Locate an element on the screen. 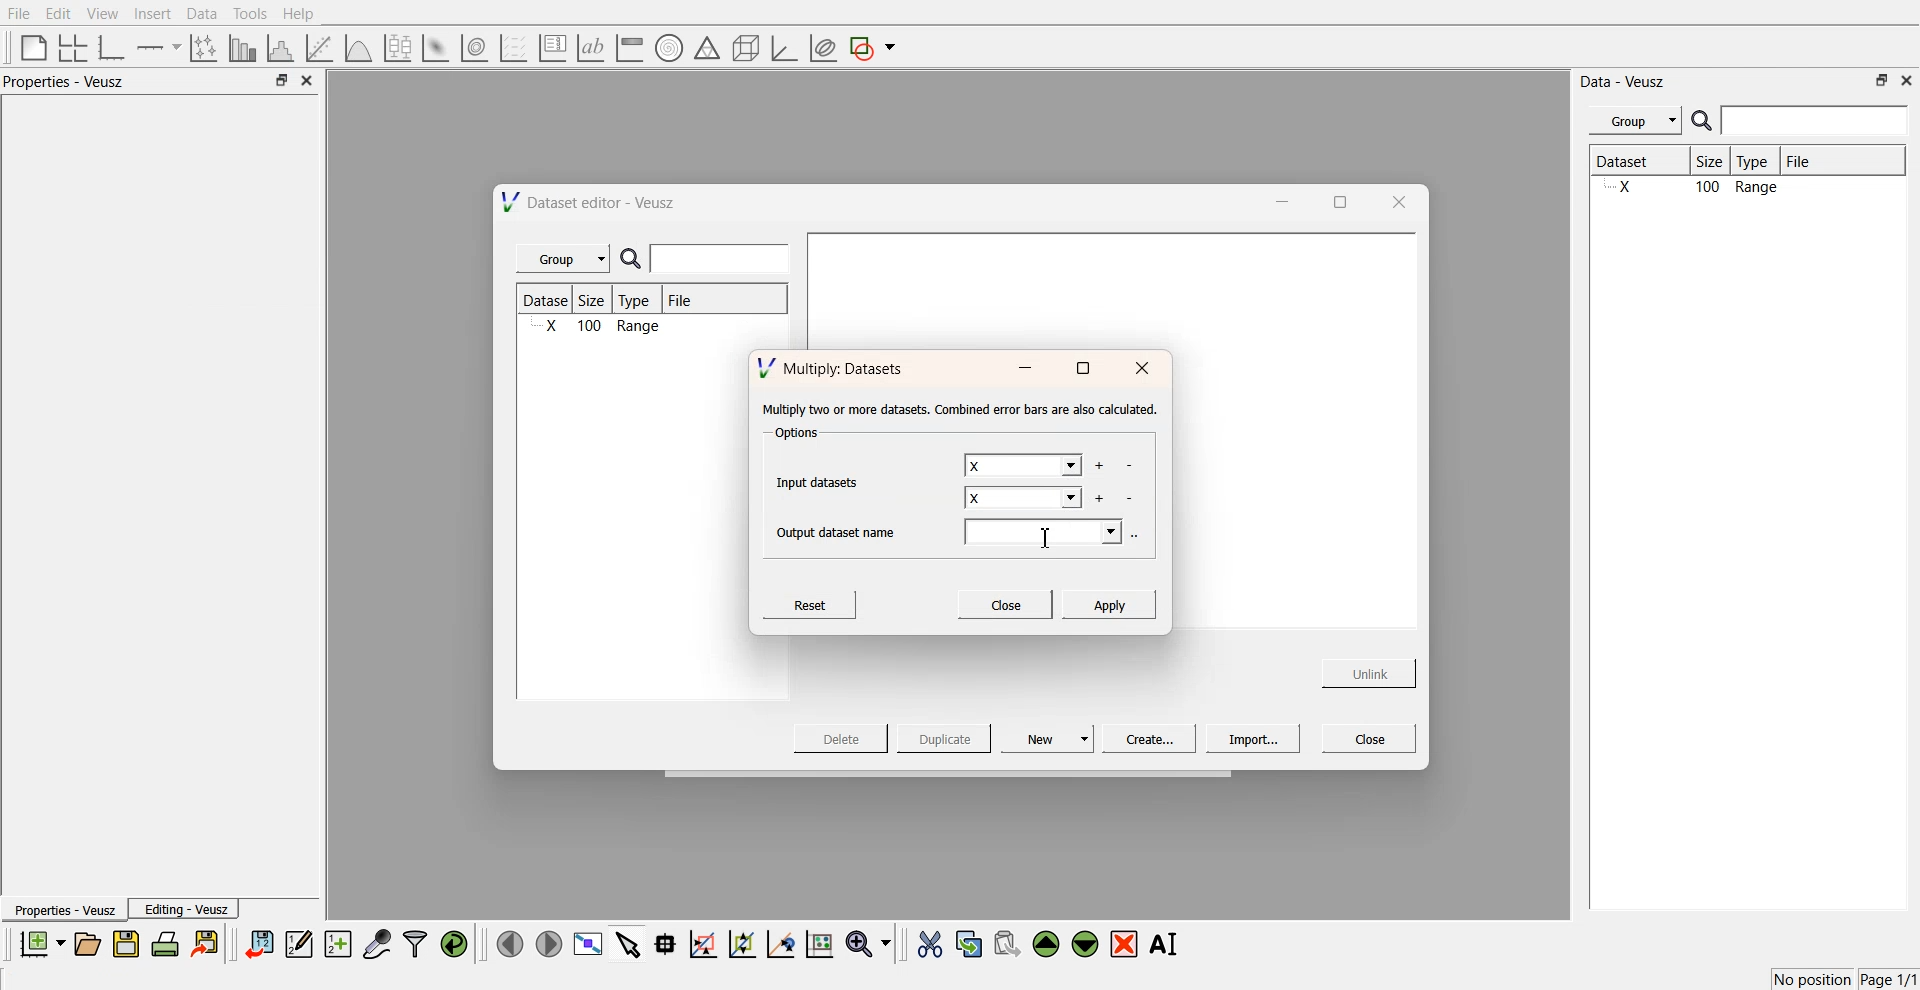  close is located at coordinates (308, 81).